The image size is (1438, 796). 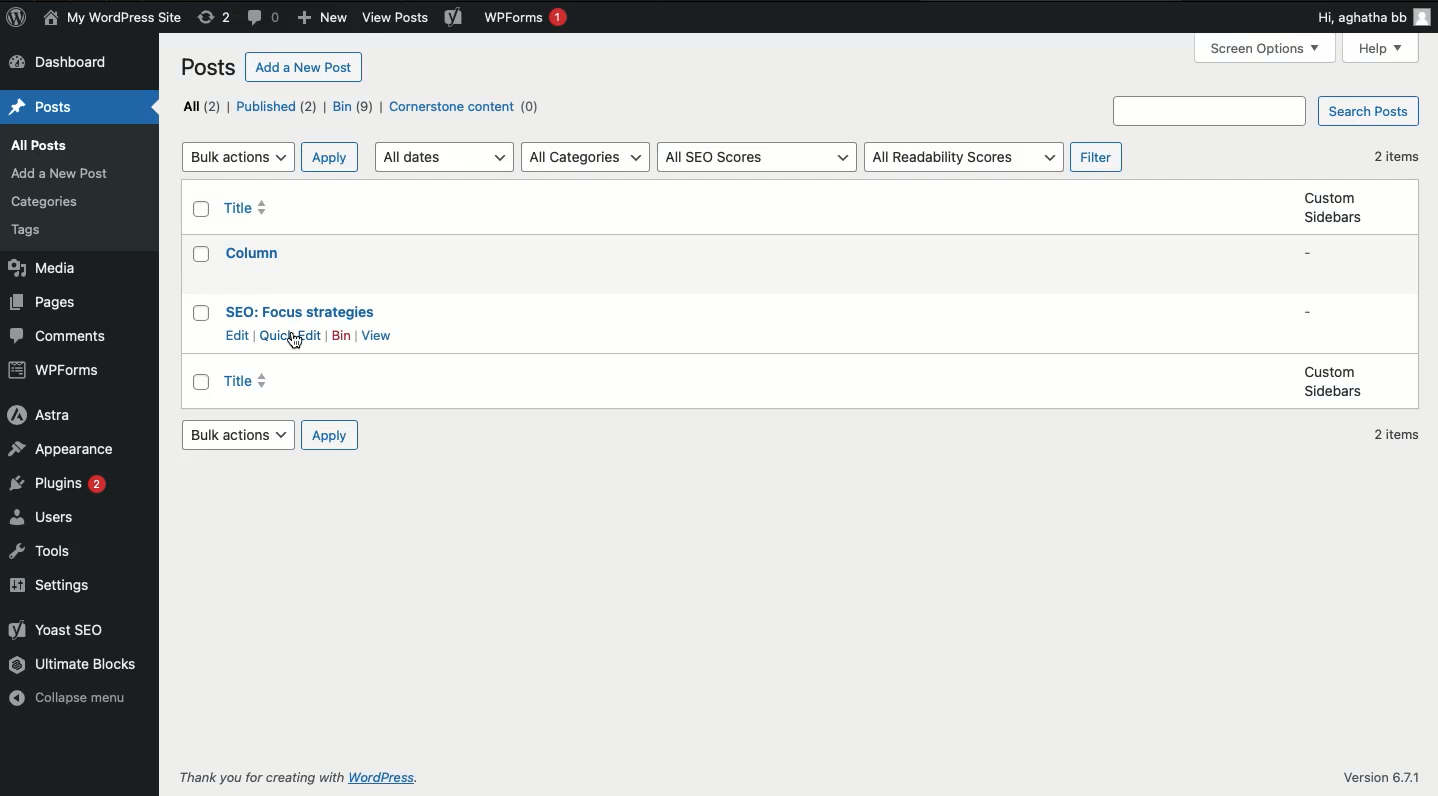 I want to click on Posts, so click(x=64, y=173).